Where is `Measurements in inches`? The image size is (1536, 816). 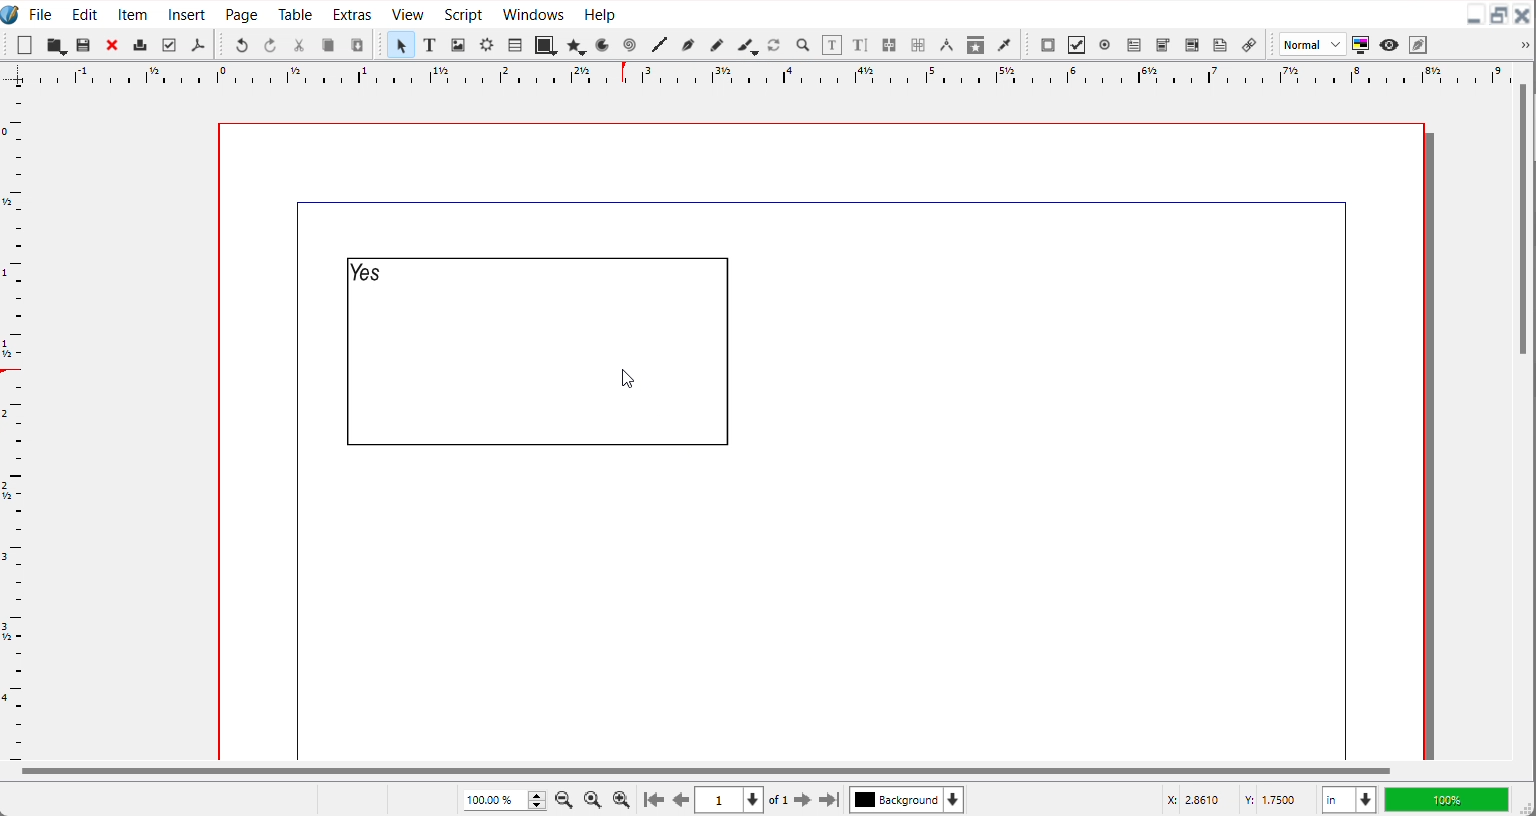 Measurements in inches is located at coordinates (1349, 800).